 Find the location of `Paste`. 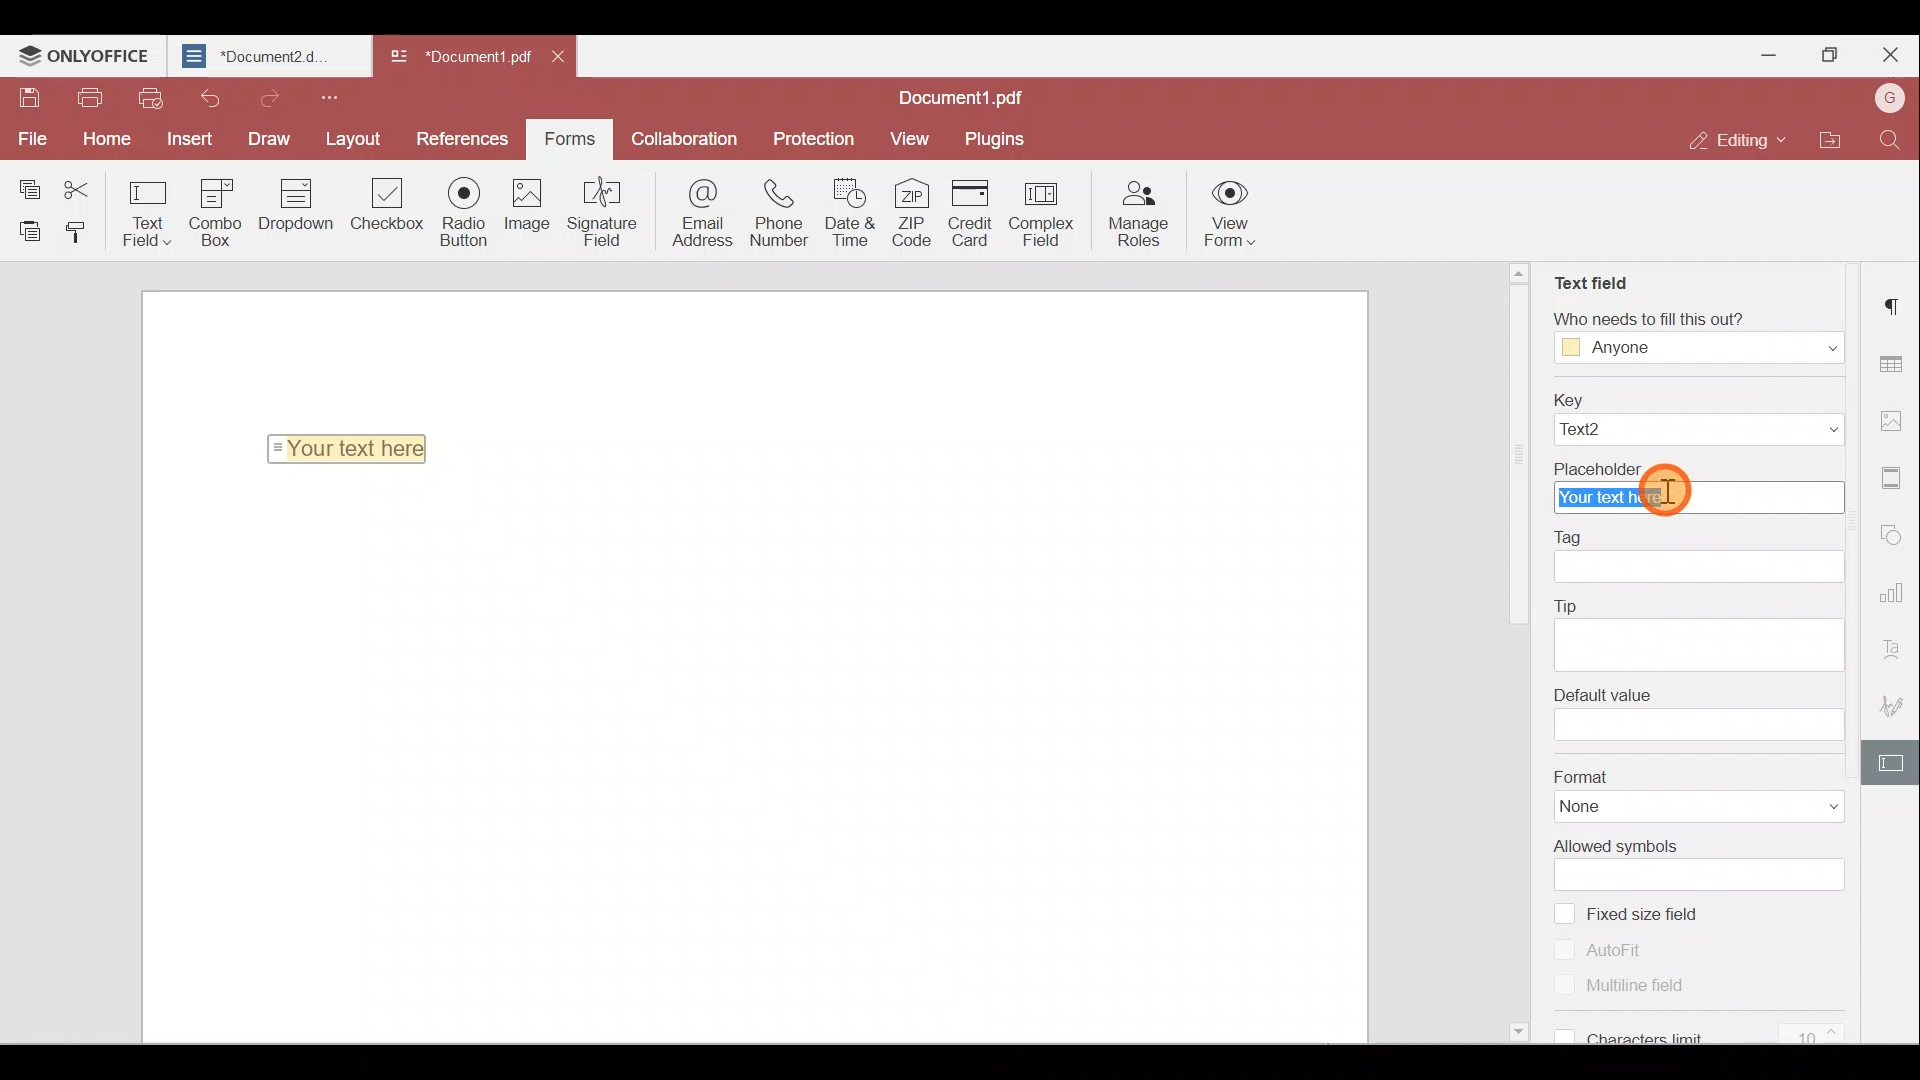

Paste is located at coordinates (25, 230).